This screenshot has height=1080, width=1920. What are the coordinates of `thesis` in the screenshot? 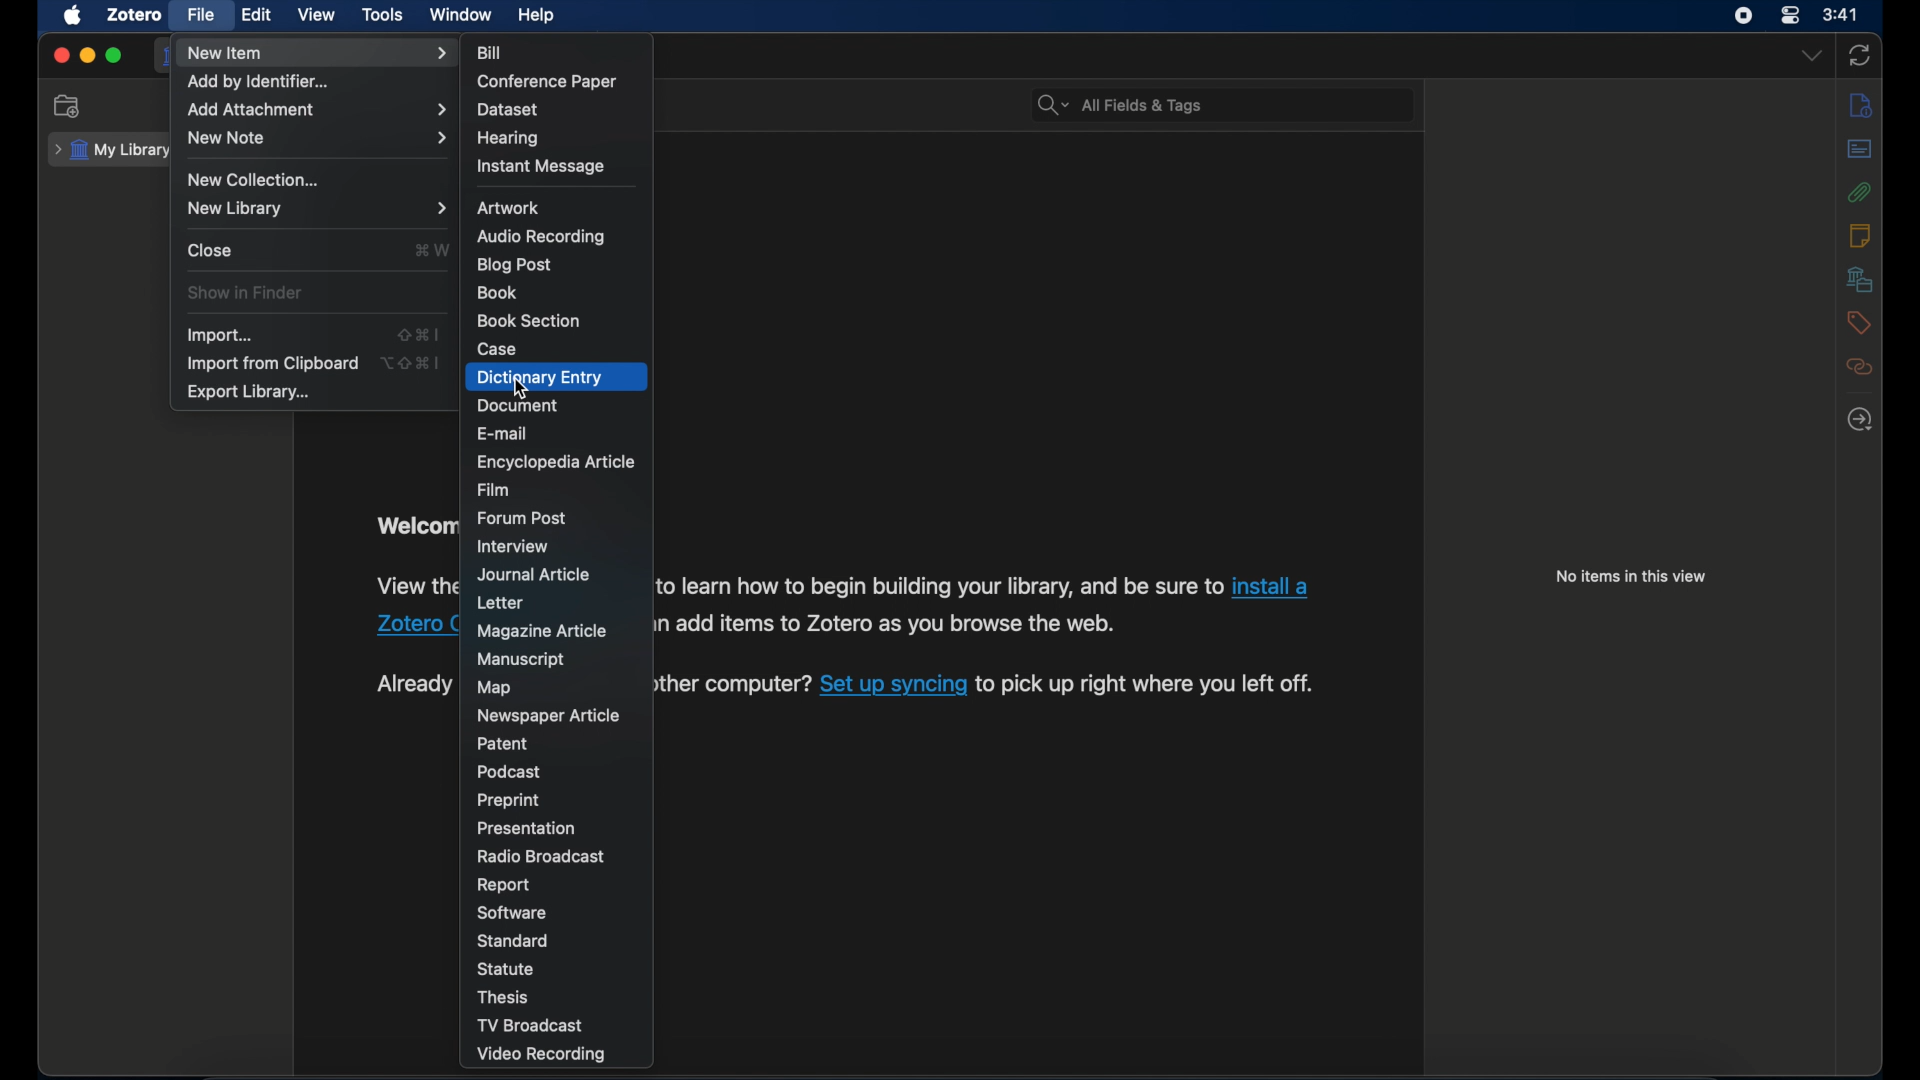 It's located at (505, 997).